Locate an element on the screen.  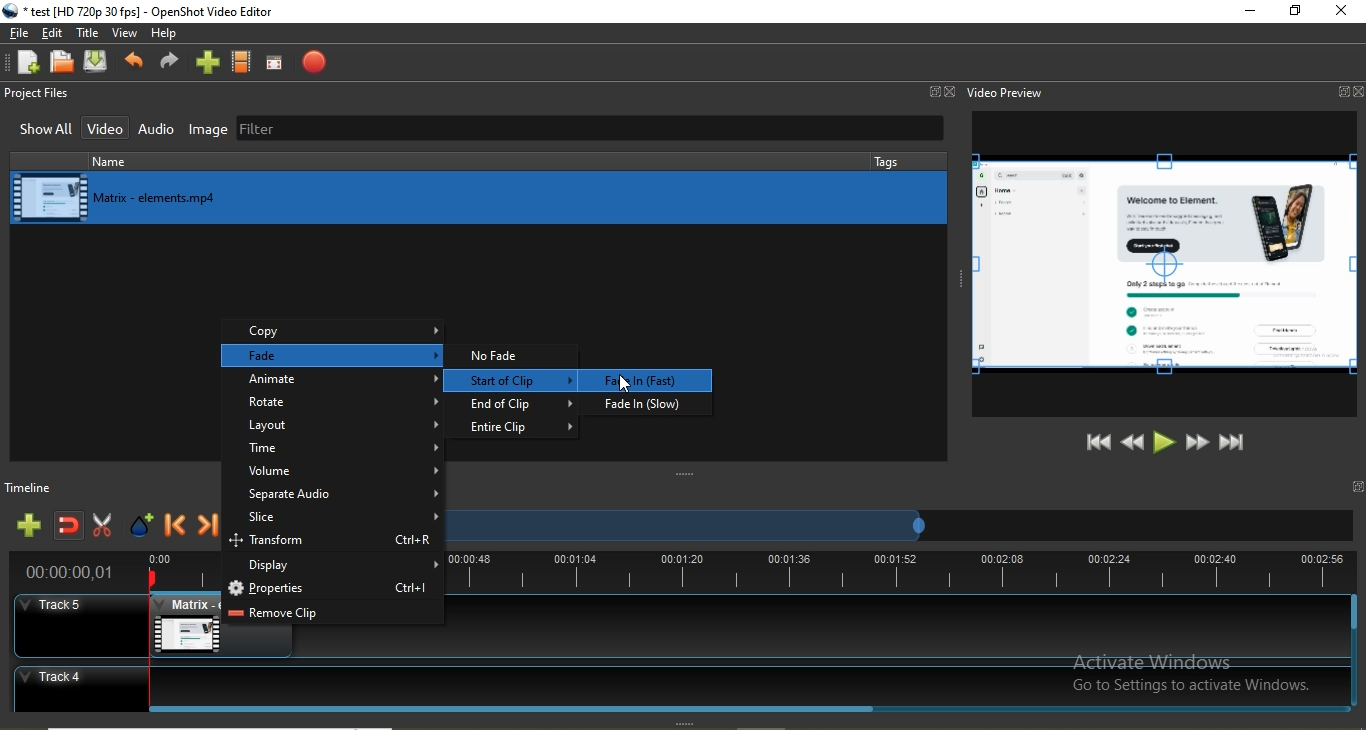
time is located at coordinates (72, 574).